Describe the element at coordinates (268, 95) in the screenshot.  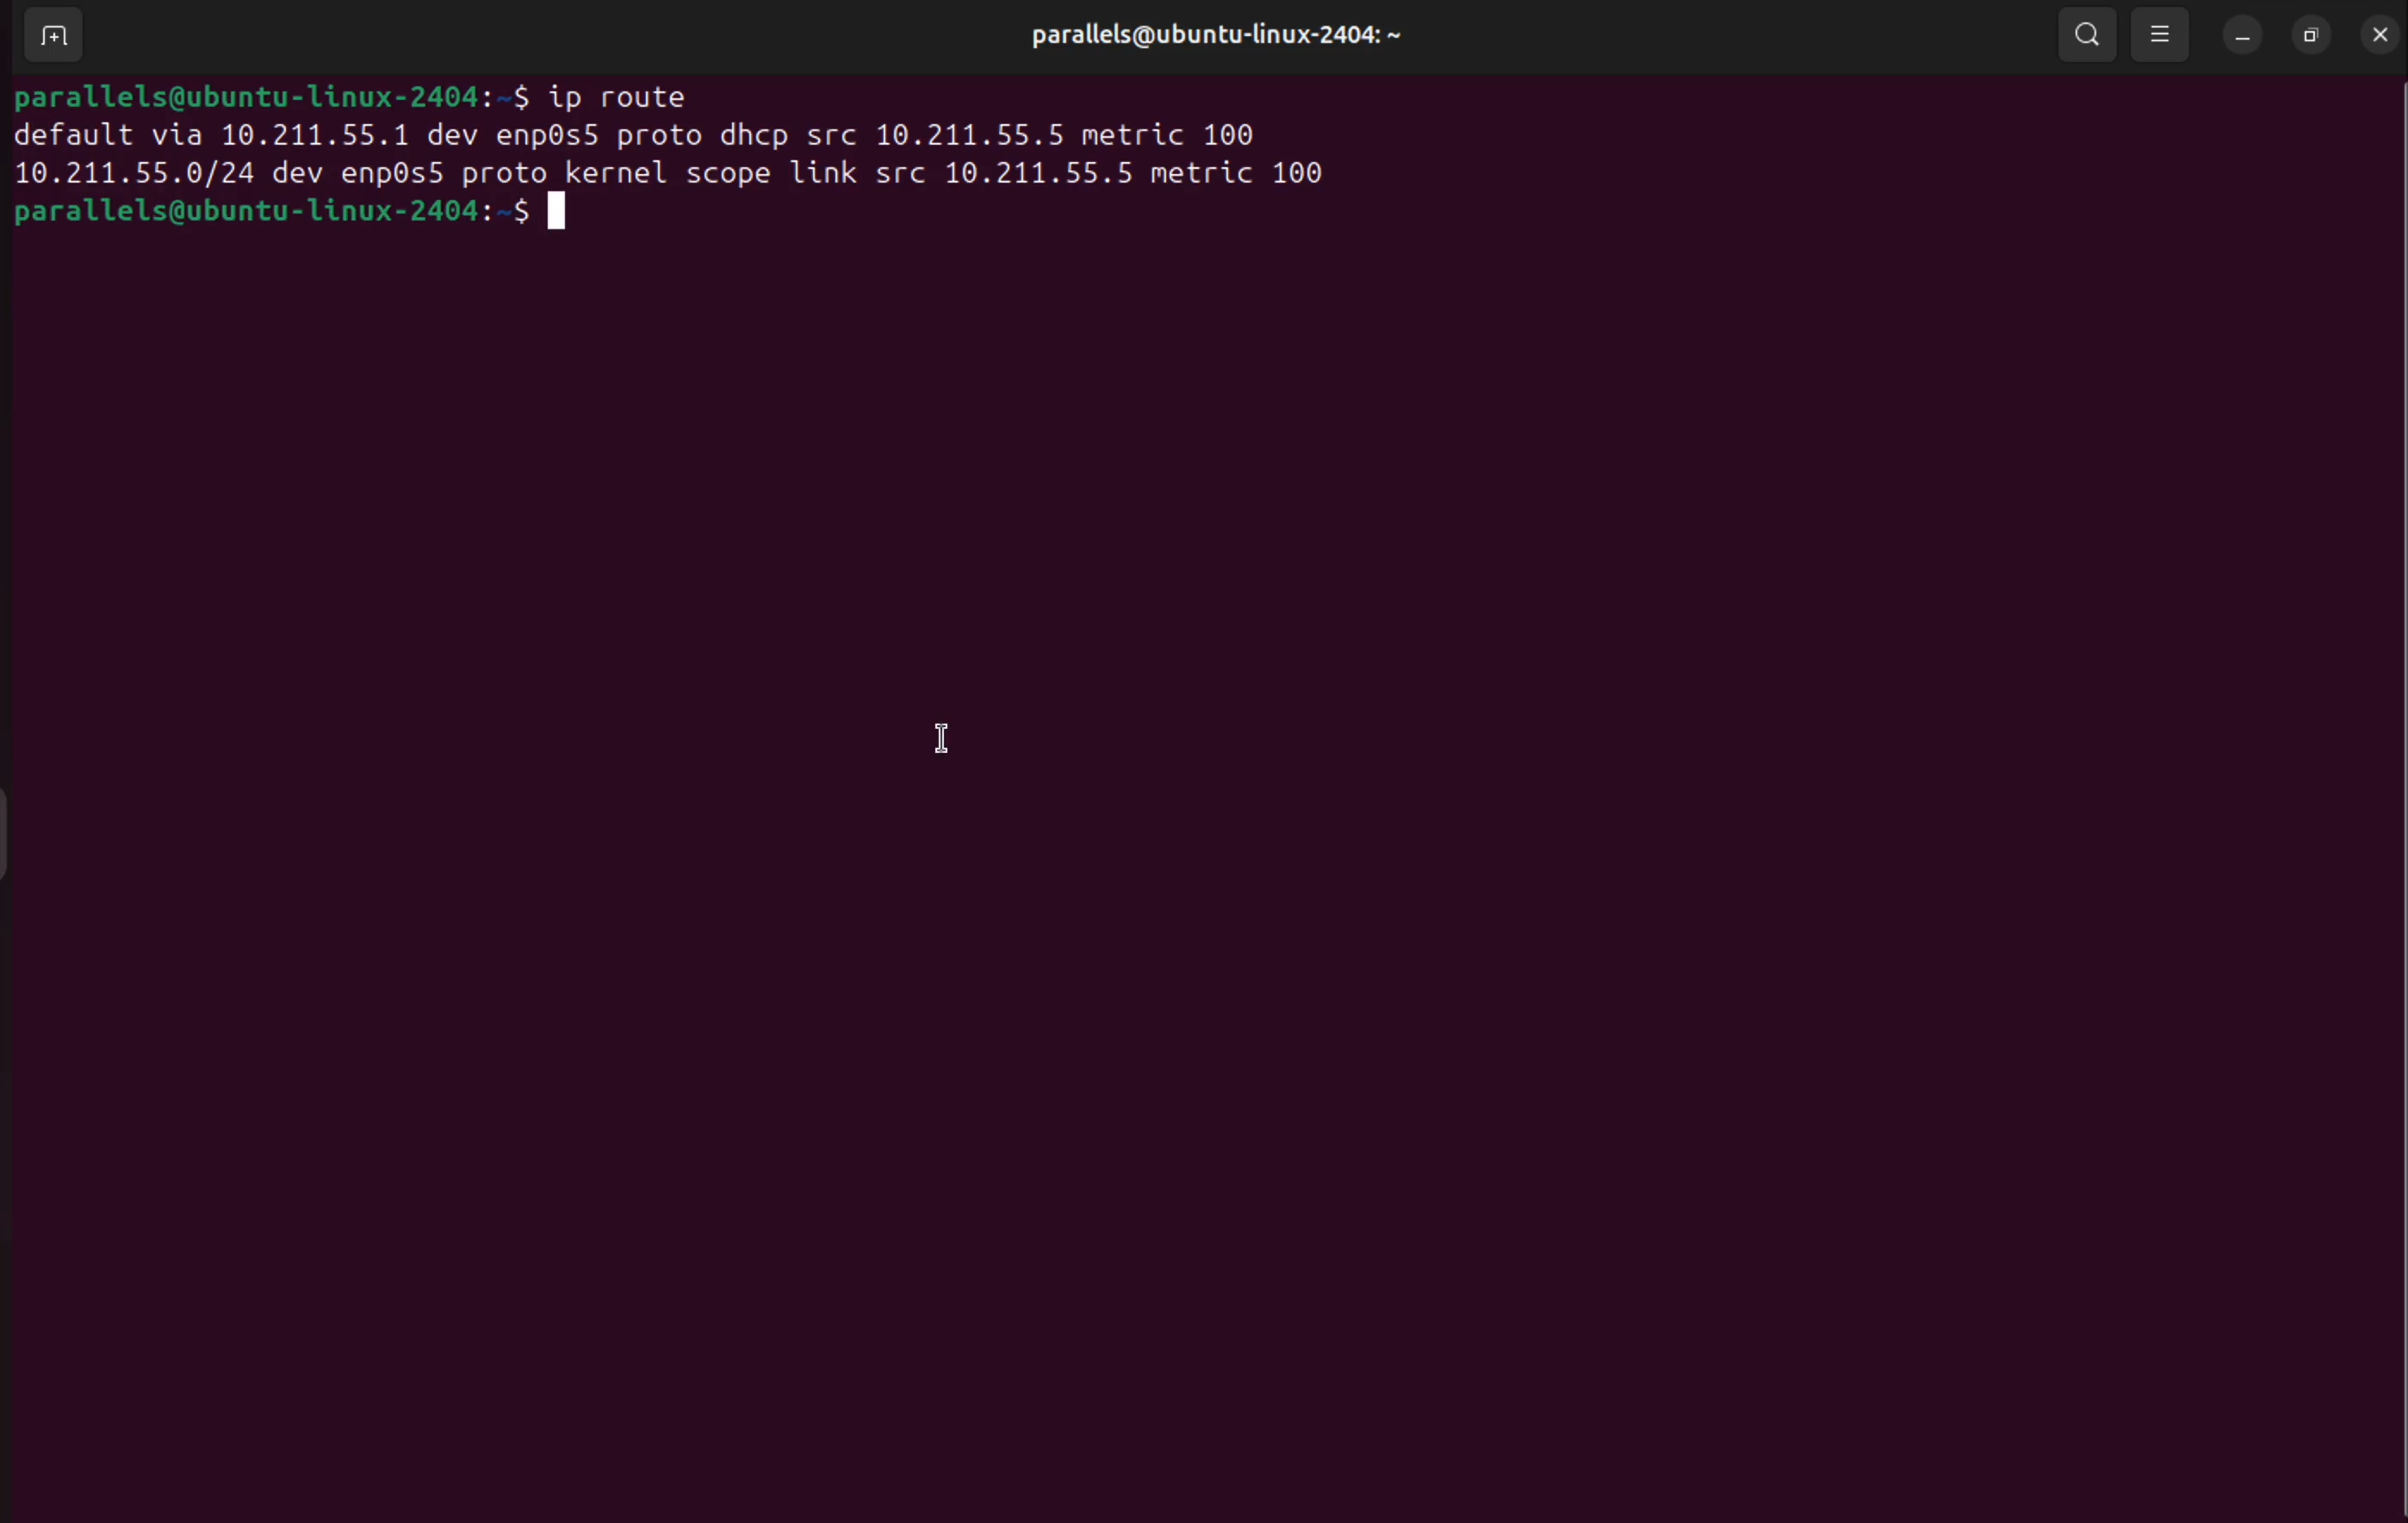
I see `bash prompt` at that location.